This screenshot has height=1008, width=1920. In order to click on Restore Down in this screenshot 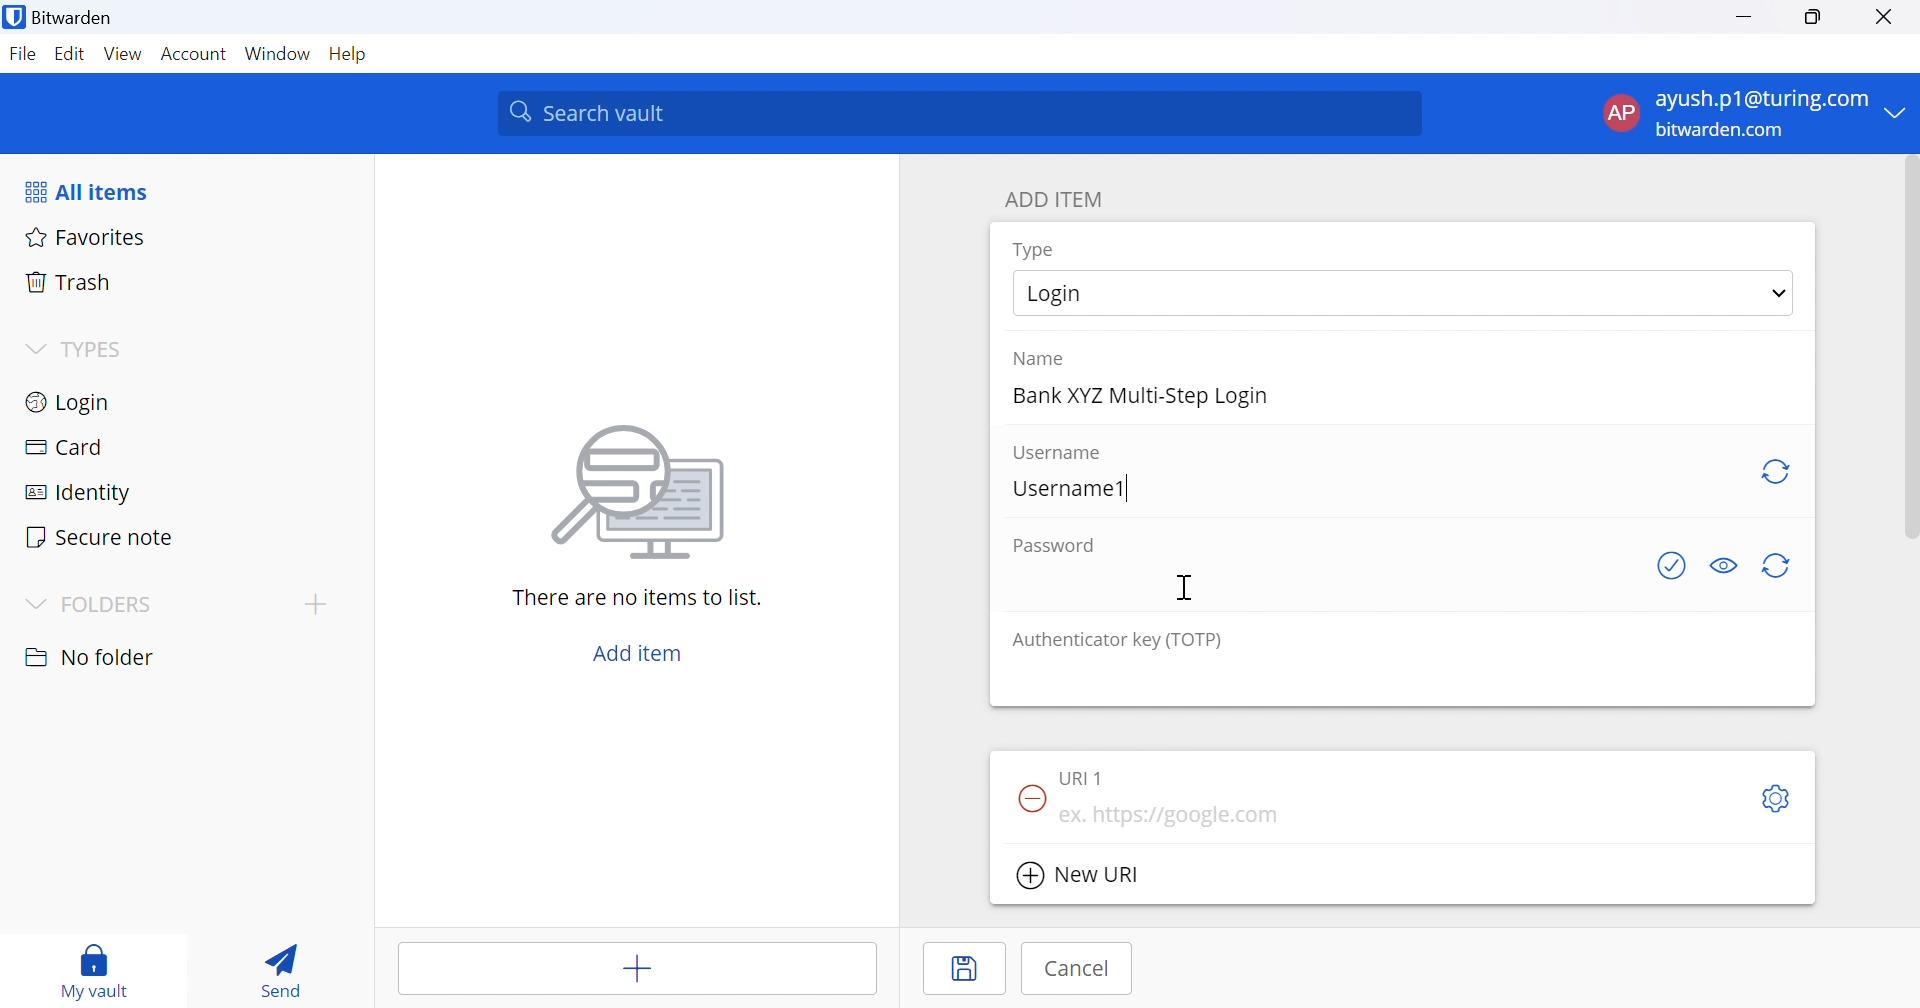, I will do `click(1815, 18)`.